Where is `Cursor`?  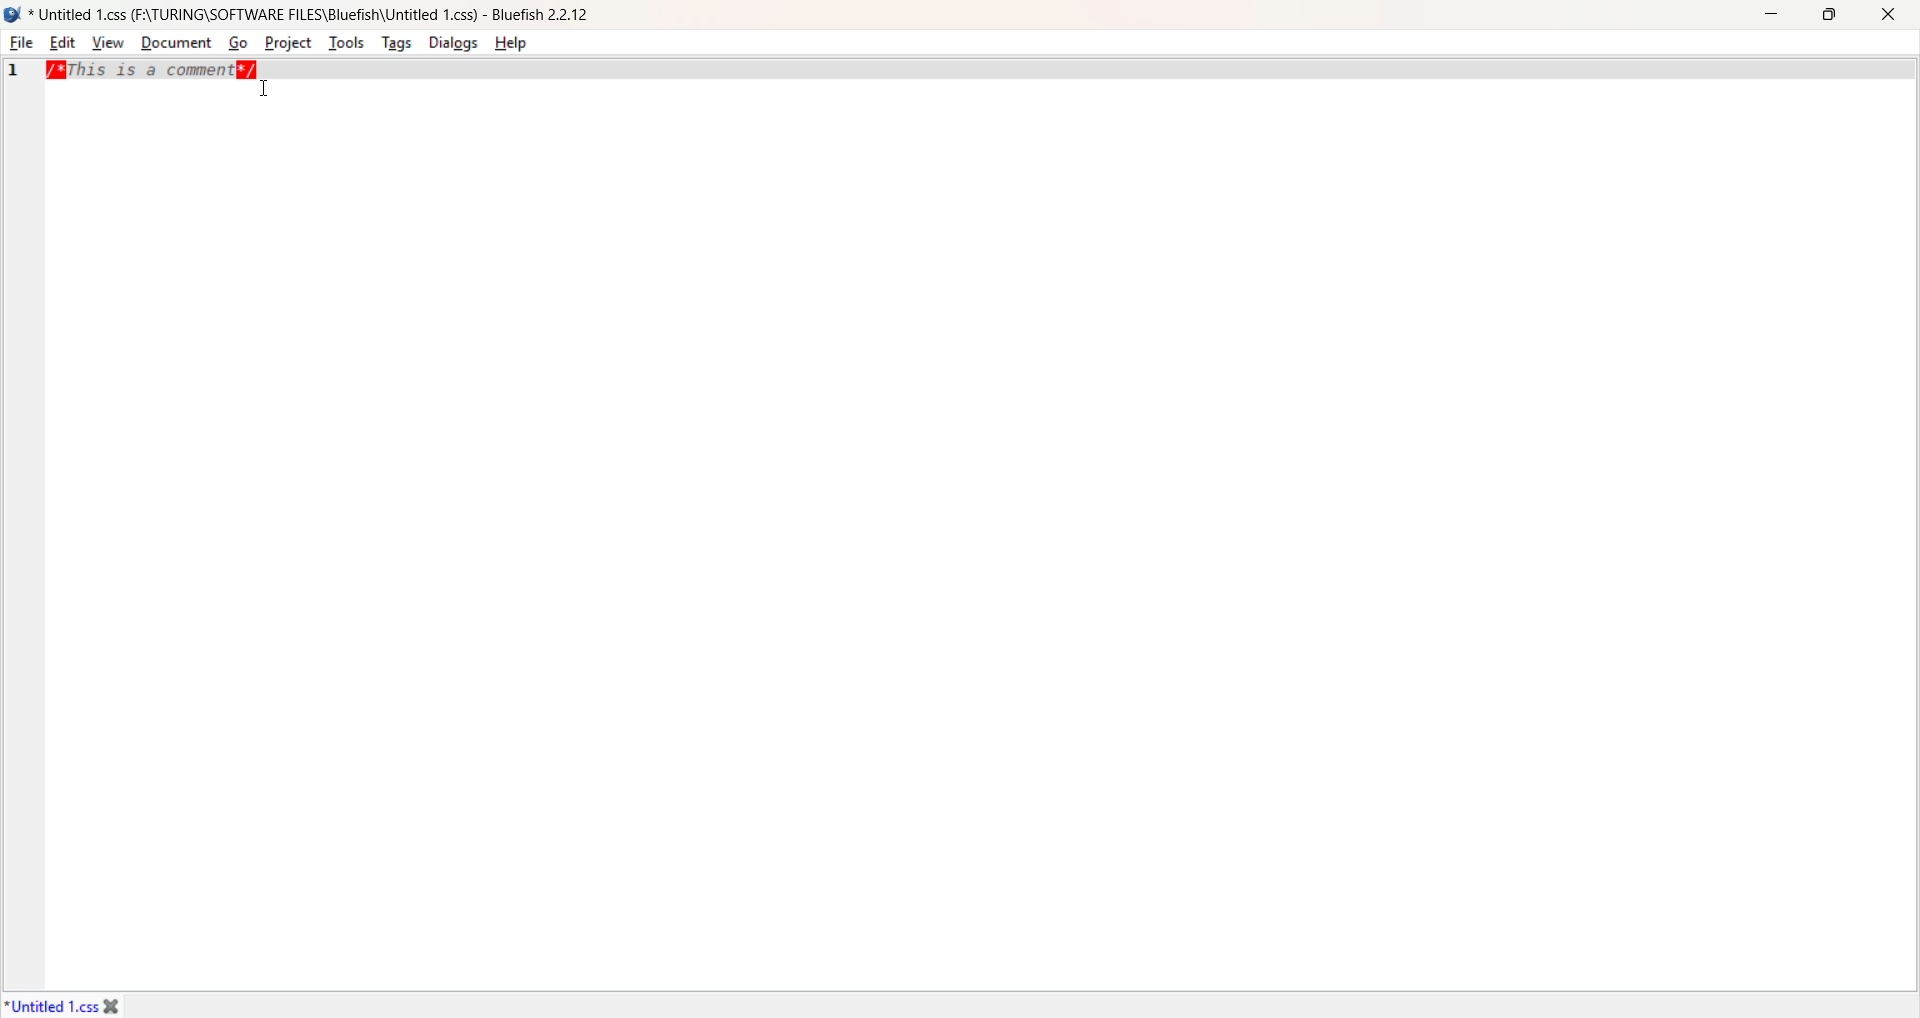
Cursor is located at coordinates (269, 92).